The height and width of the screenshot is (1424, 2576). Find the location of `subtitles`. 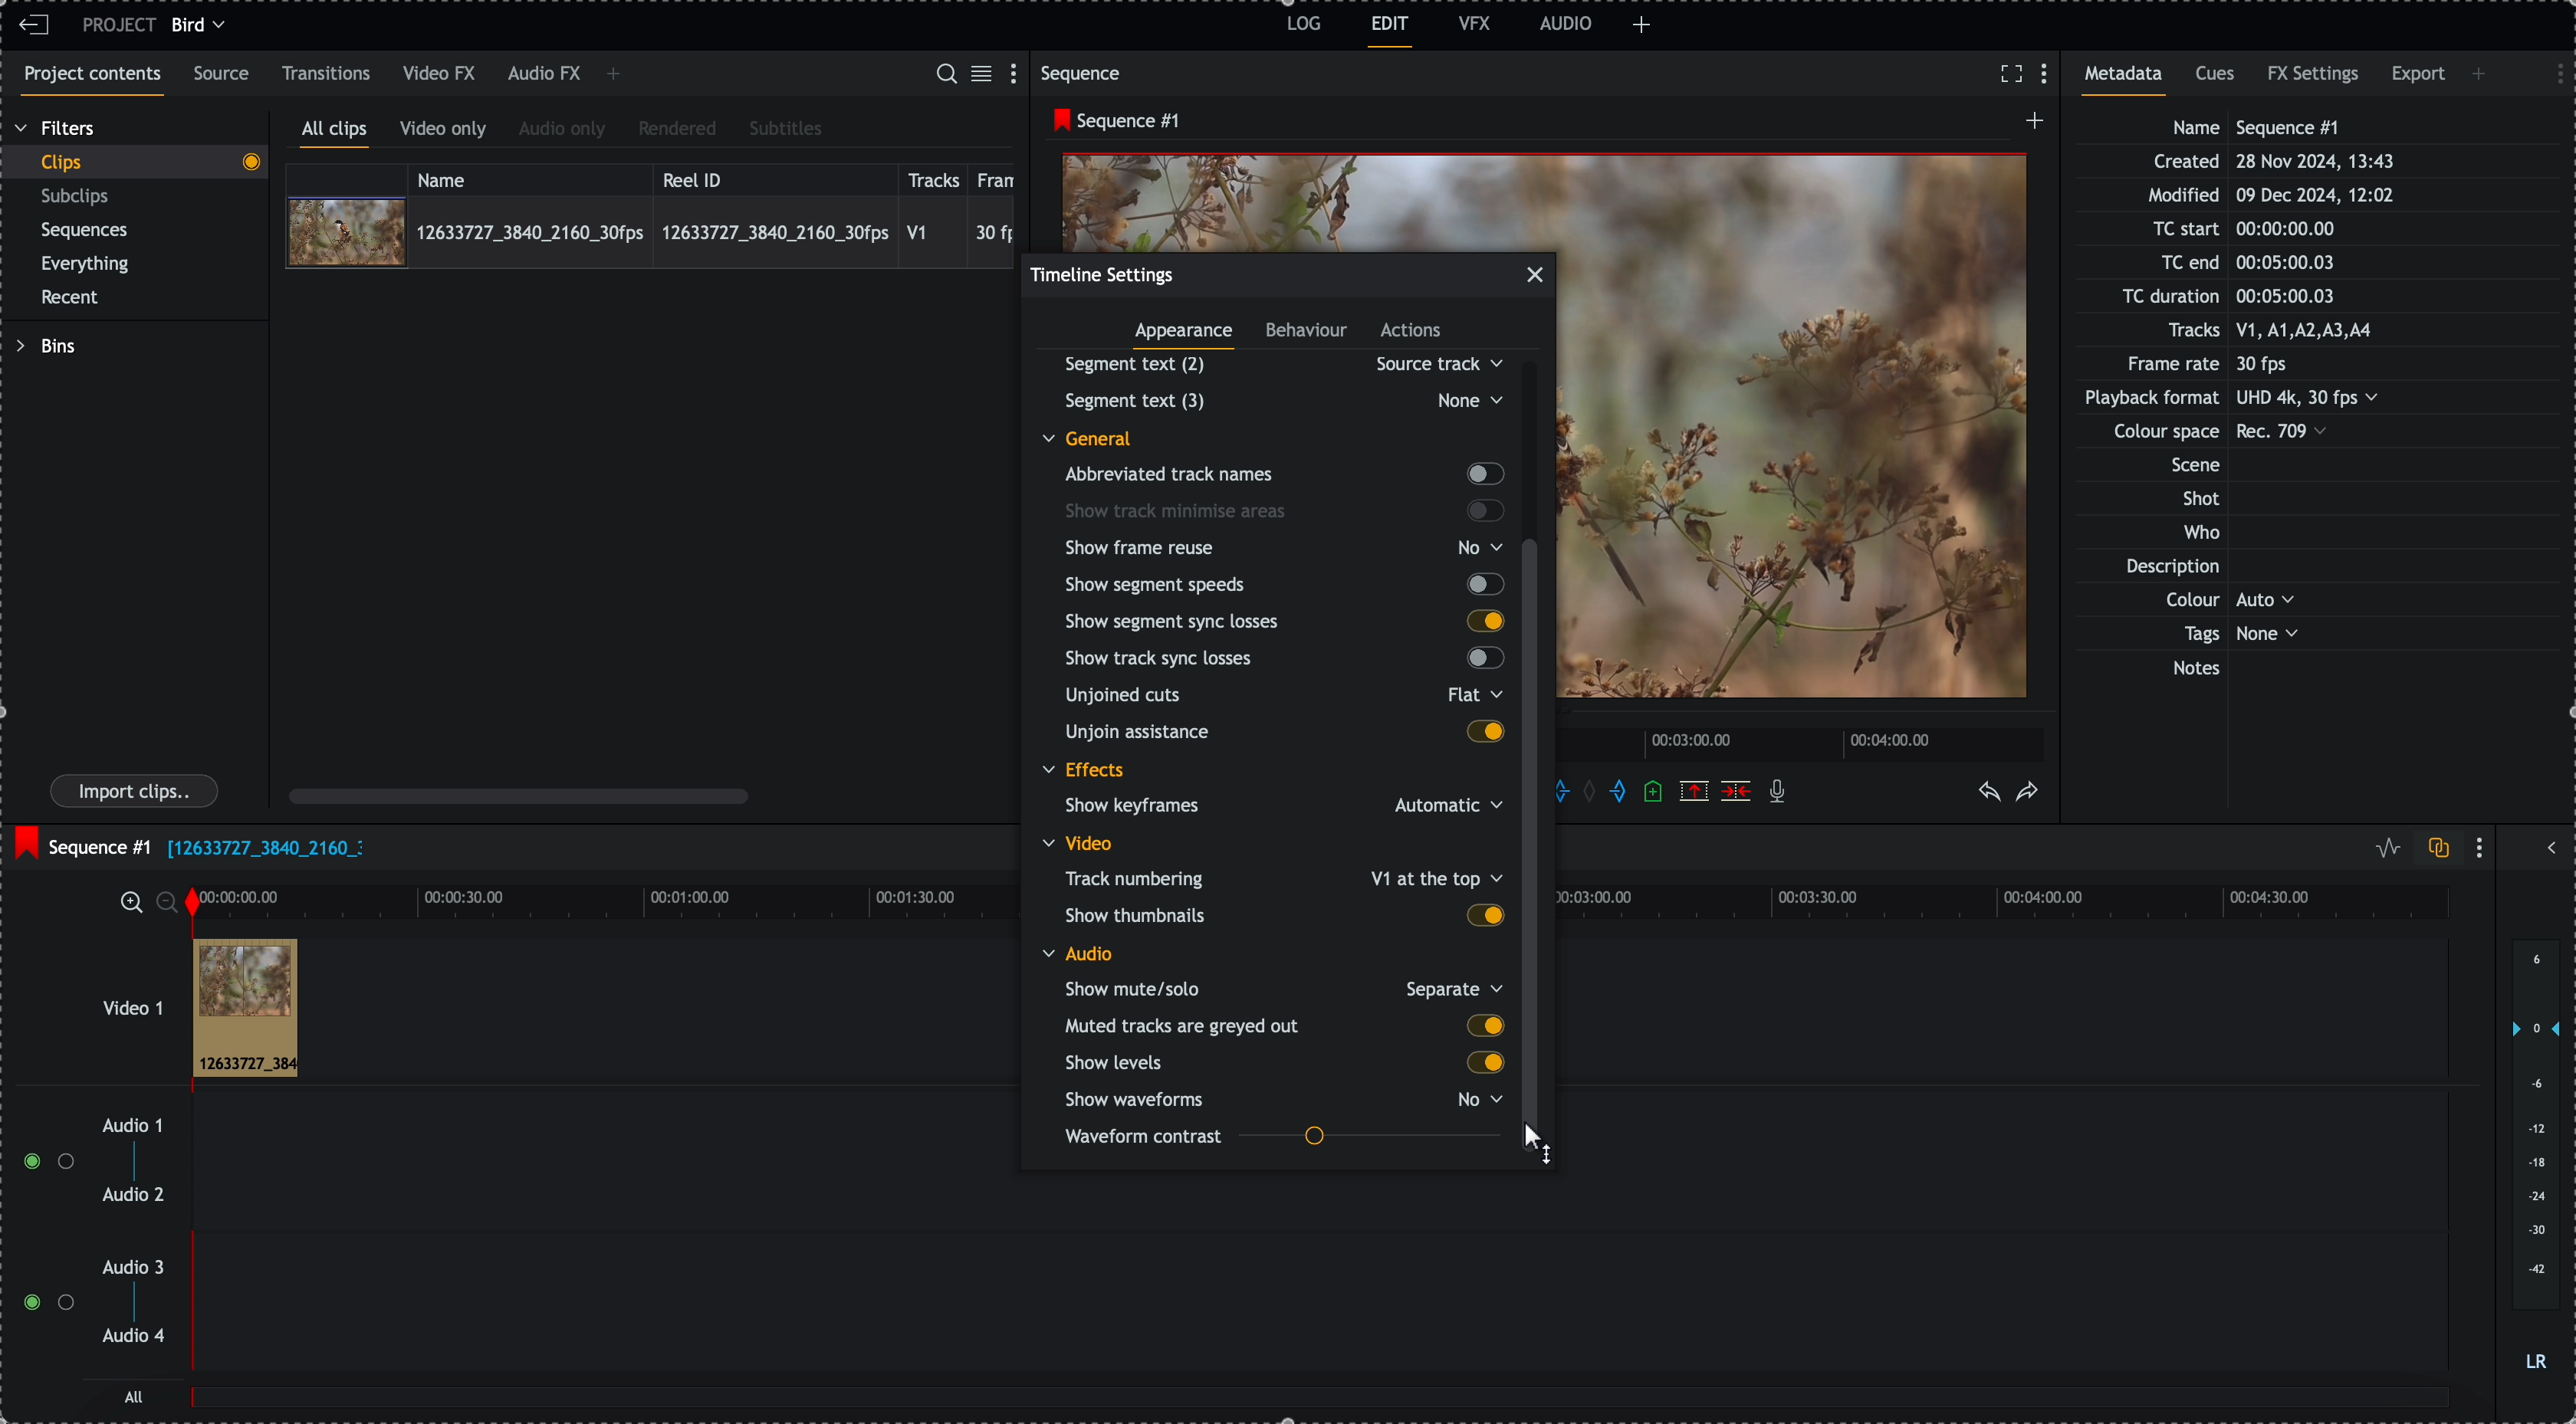

subtitles is located at coordinates (786, 130).